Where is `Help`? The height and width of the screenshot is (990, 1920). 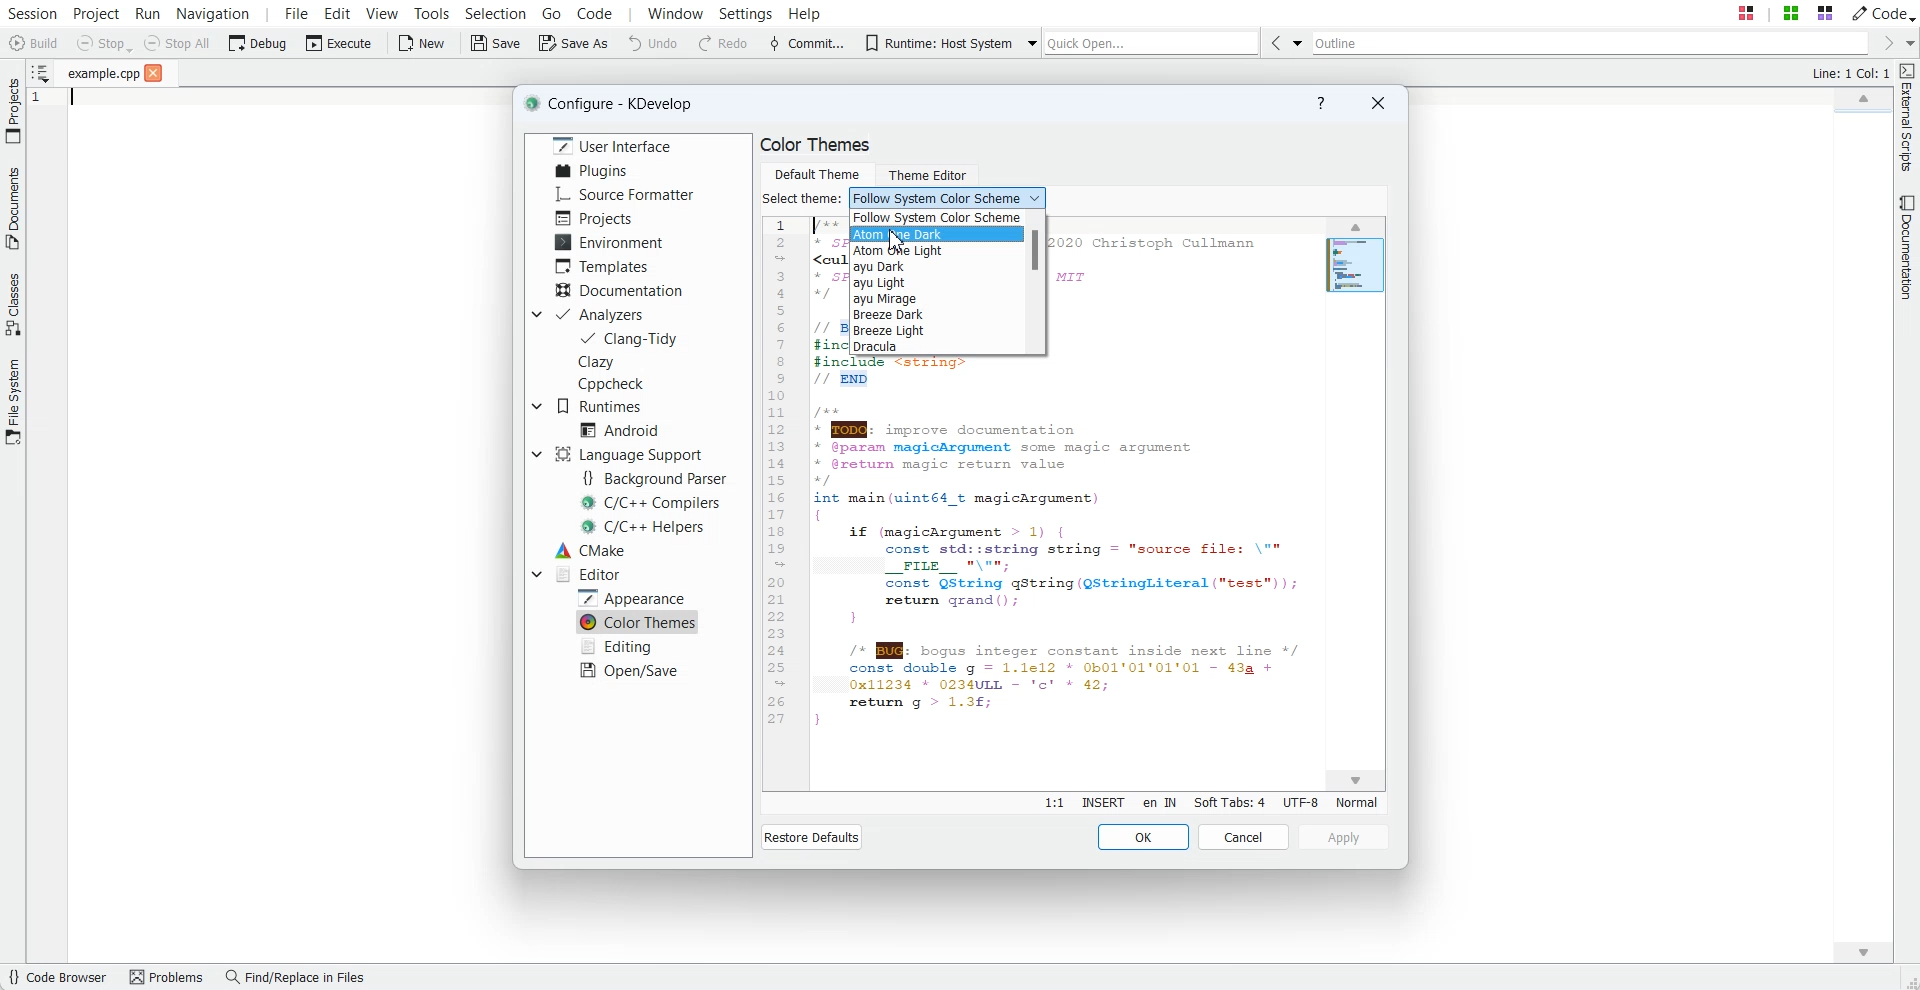 Help is located at coordinates (1320, 104).